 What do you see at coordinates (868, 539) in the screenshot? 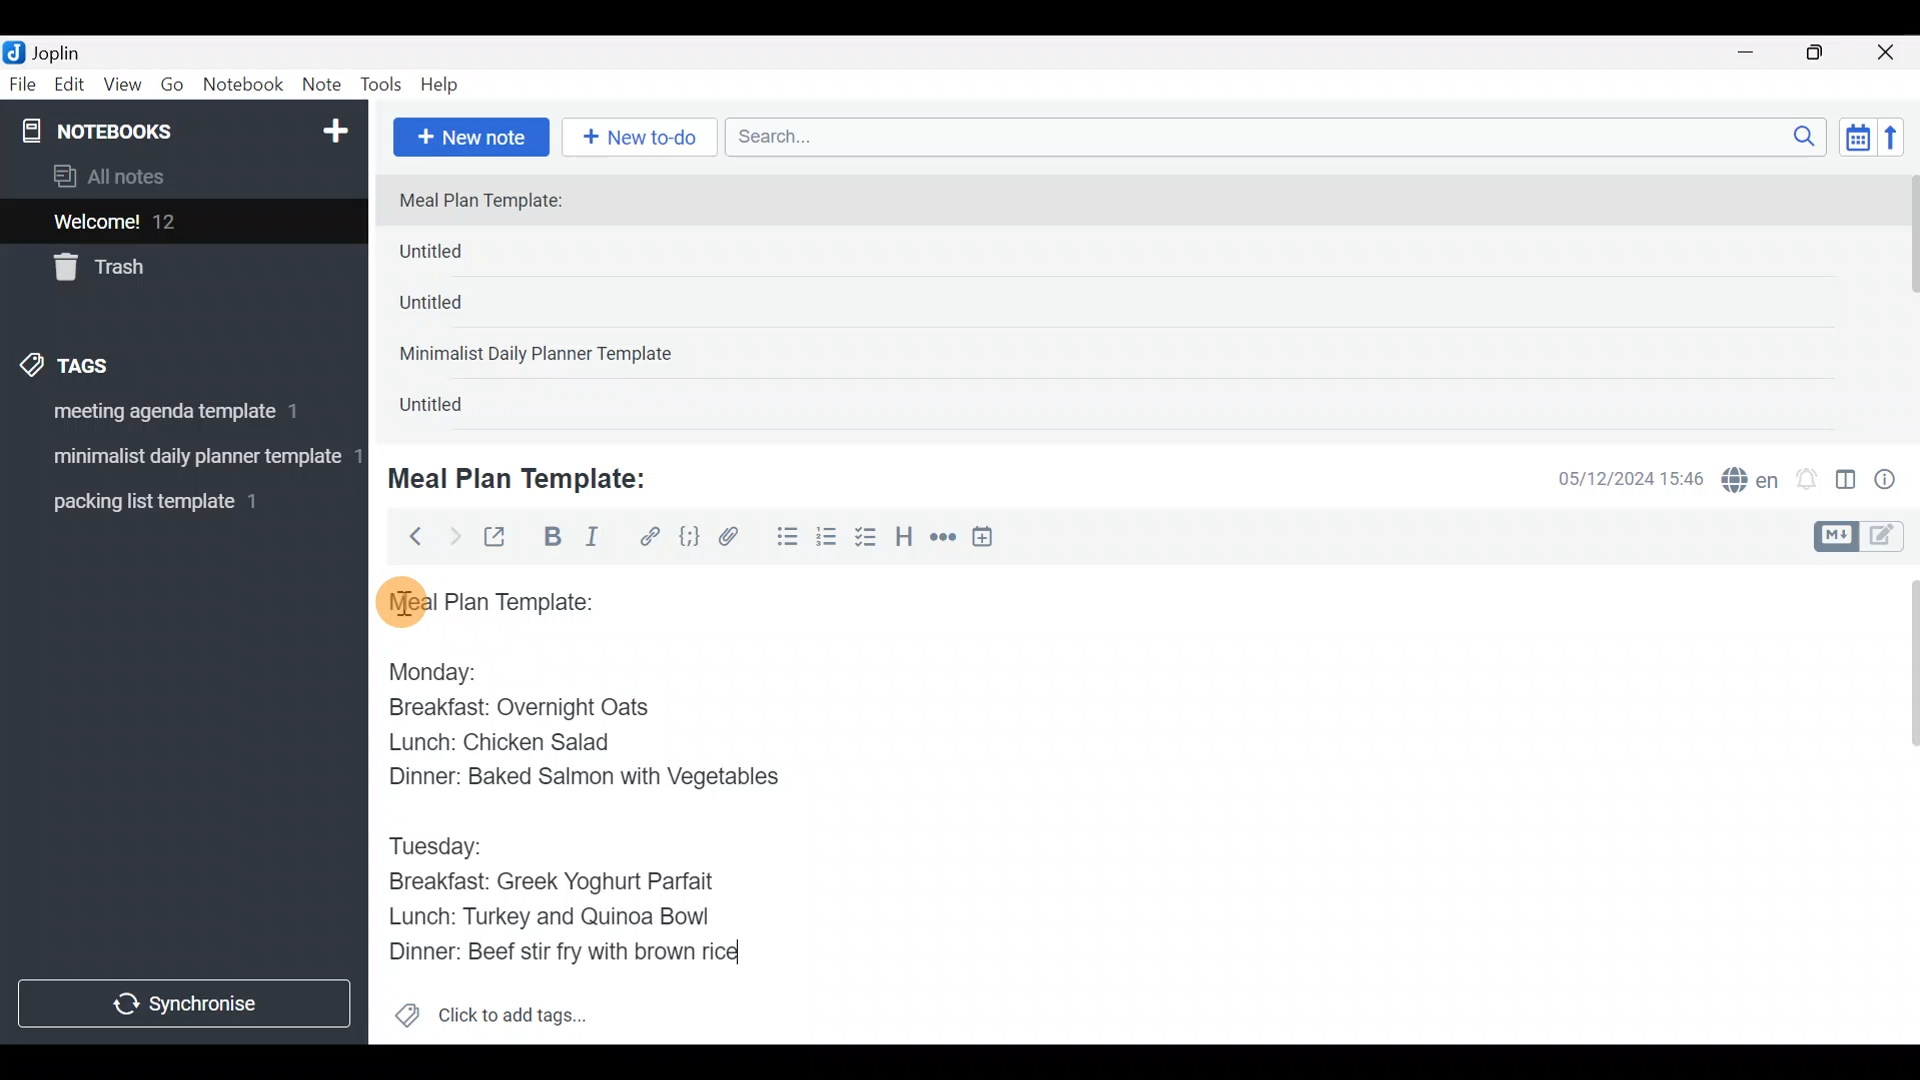
I see `Checkbox` at bounding box center [868, 539].